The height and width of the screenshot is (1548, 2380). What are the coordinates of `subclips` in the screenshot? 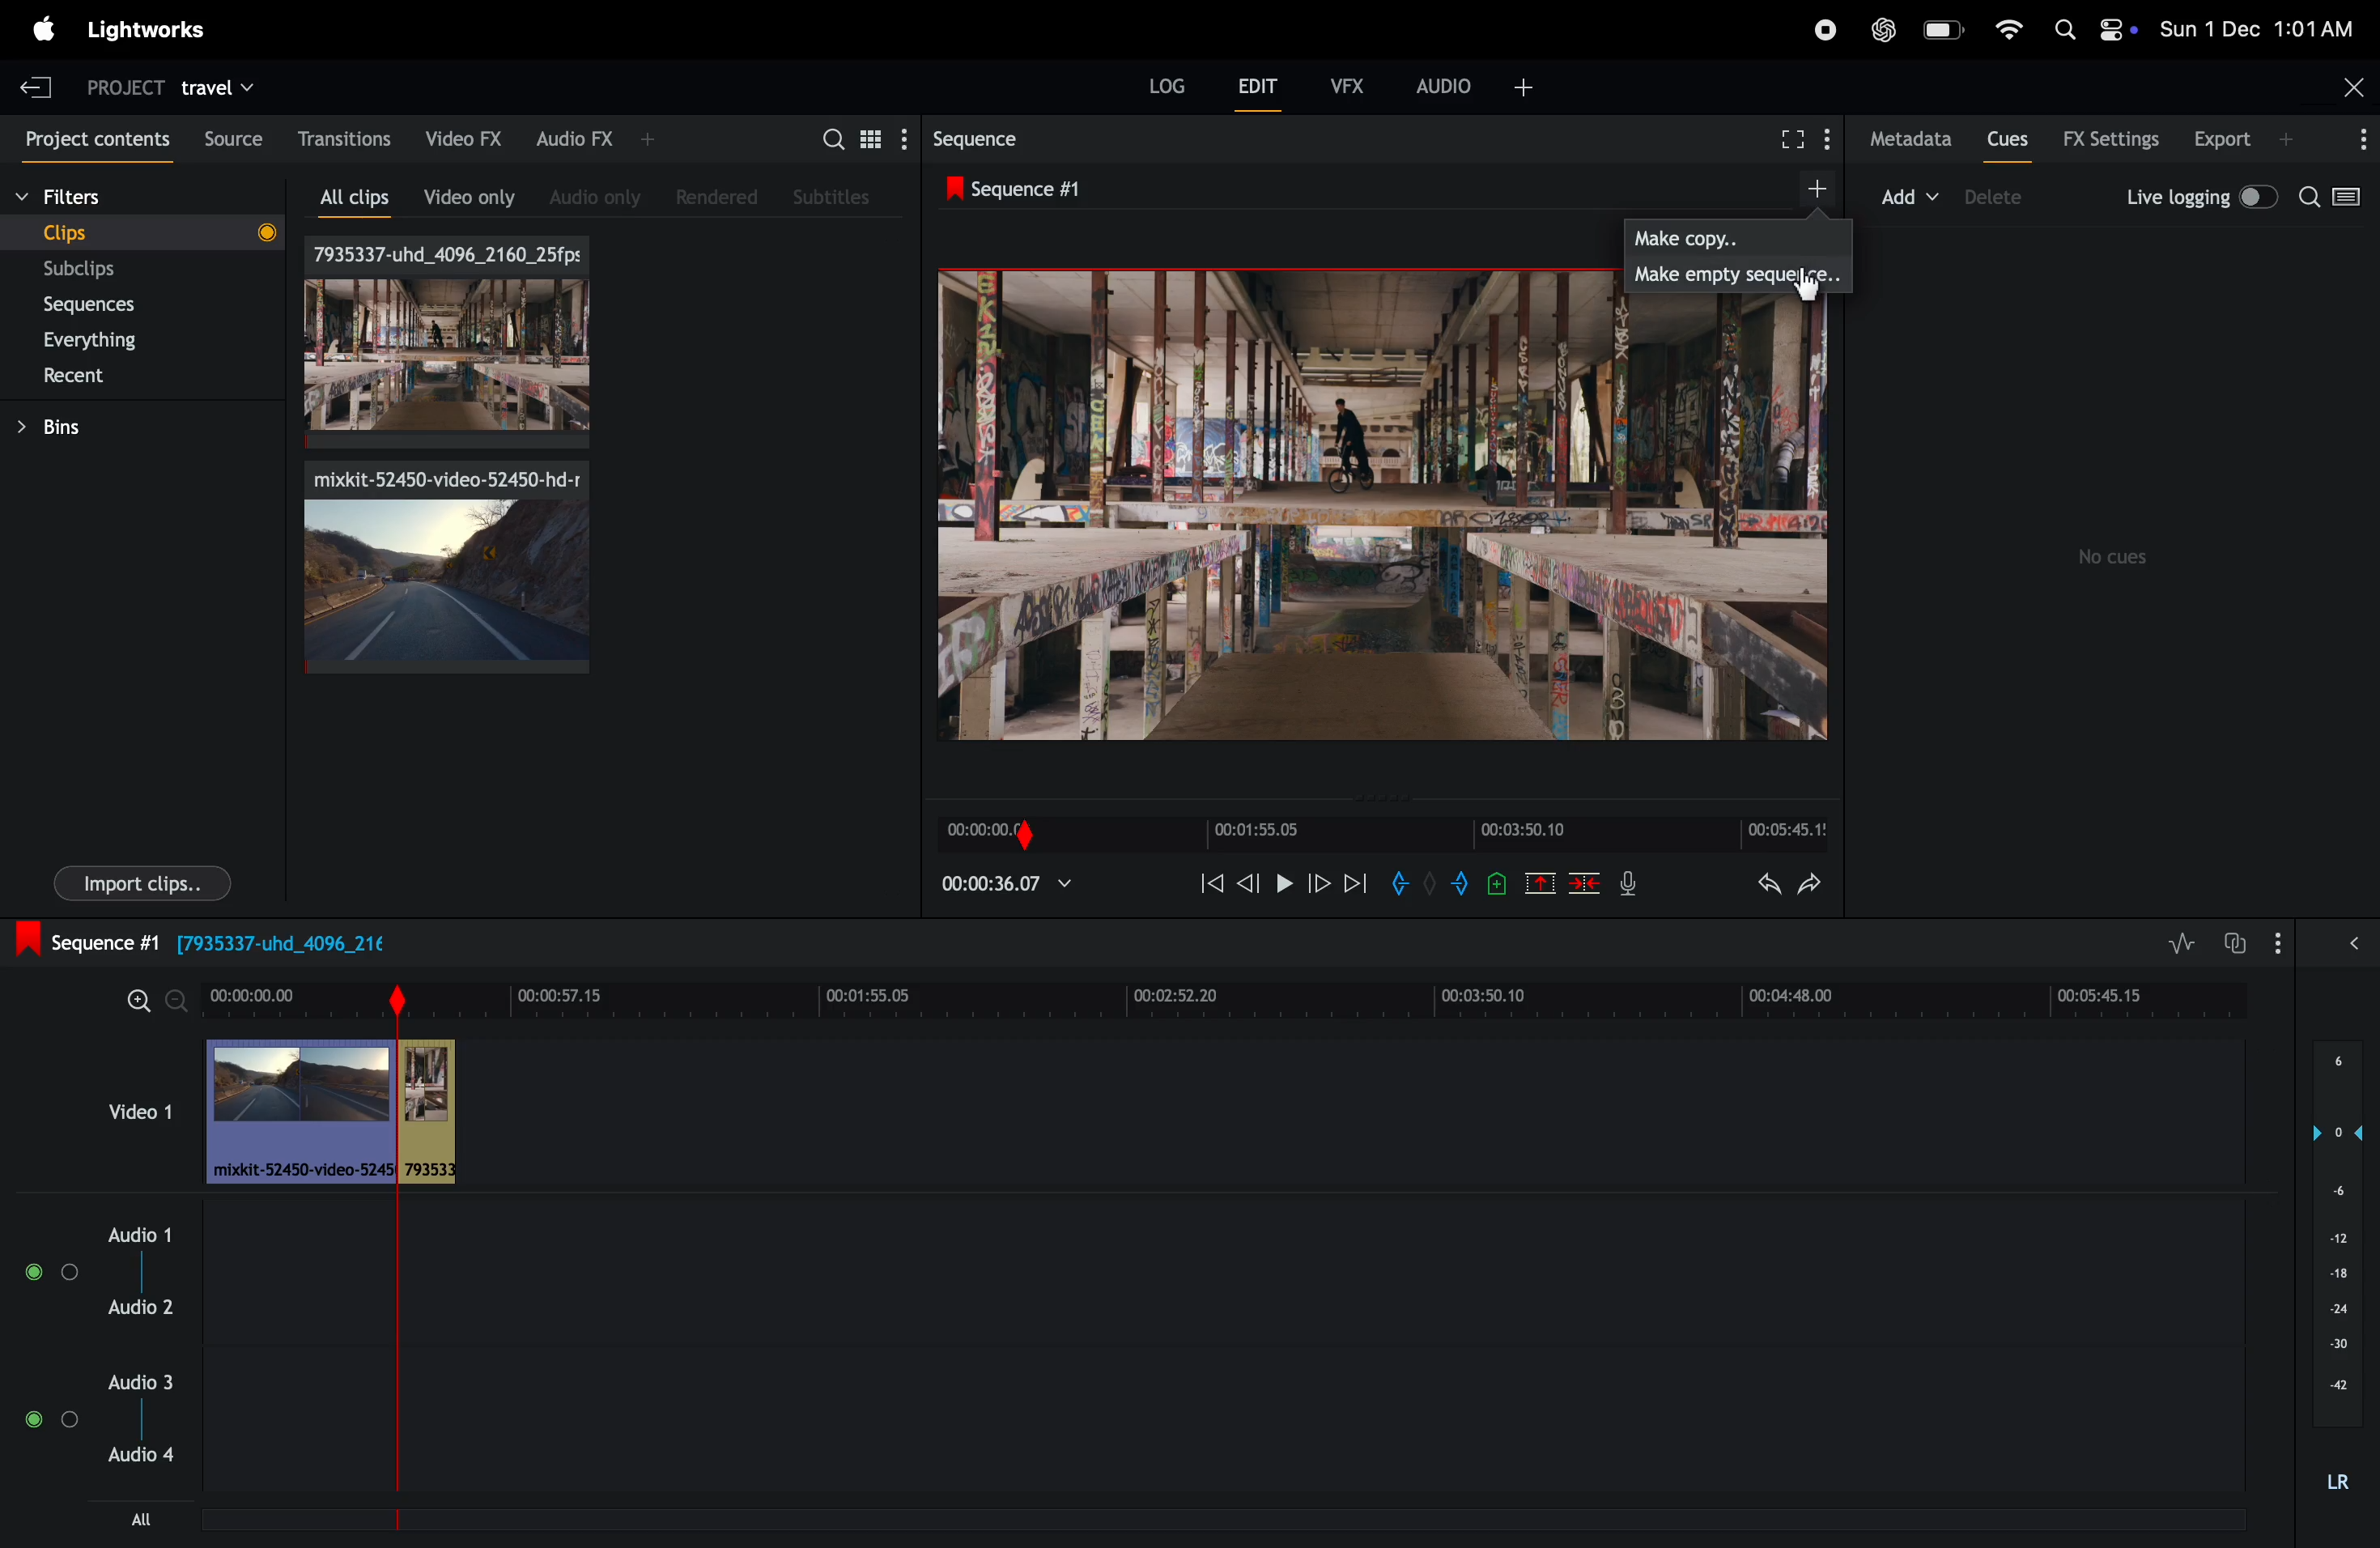 It's located at (131, 270).